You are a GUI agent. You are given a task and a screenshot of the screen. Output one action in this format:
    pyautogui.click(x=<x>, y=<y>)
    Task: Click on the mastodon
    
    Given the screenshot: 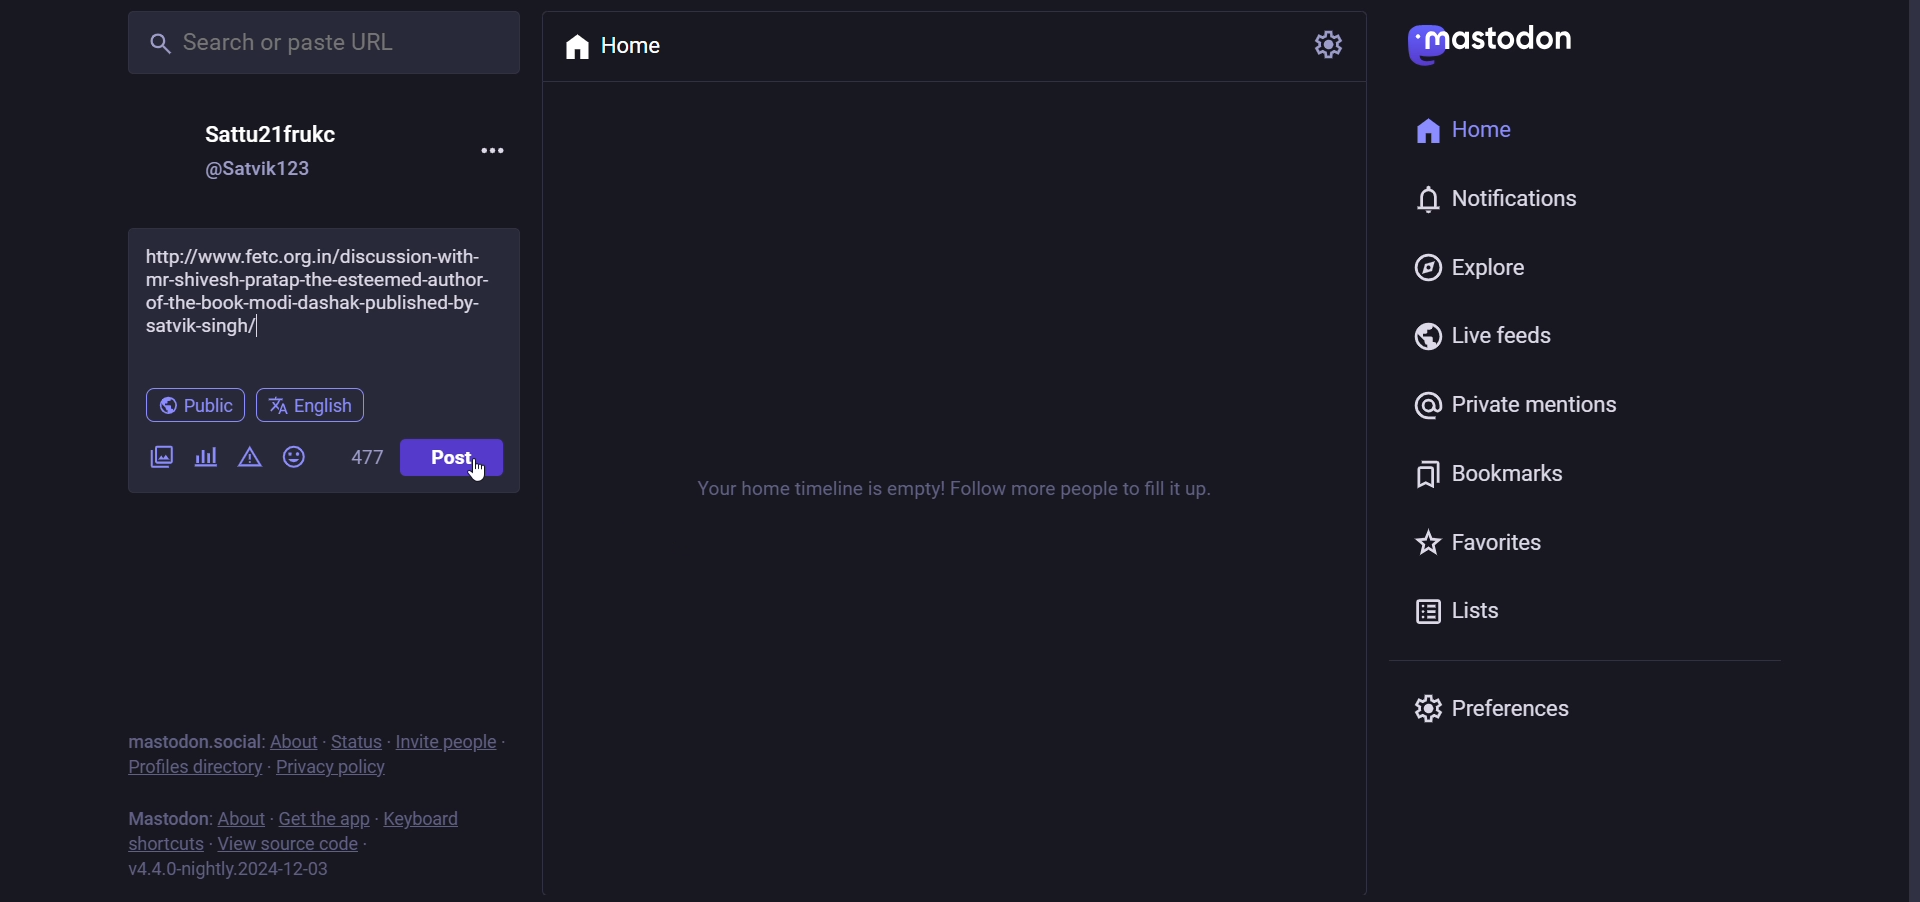 What is the action you would take?
    pyautogui.click(x=157, y=816)
    